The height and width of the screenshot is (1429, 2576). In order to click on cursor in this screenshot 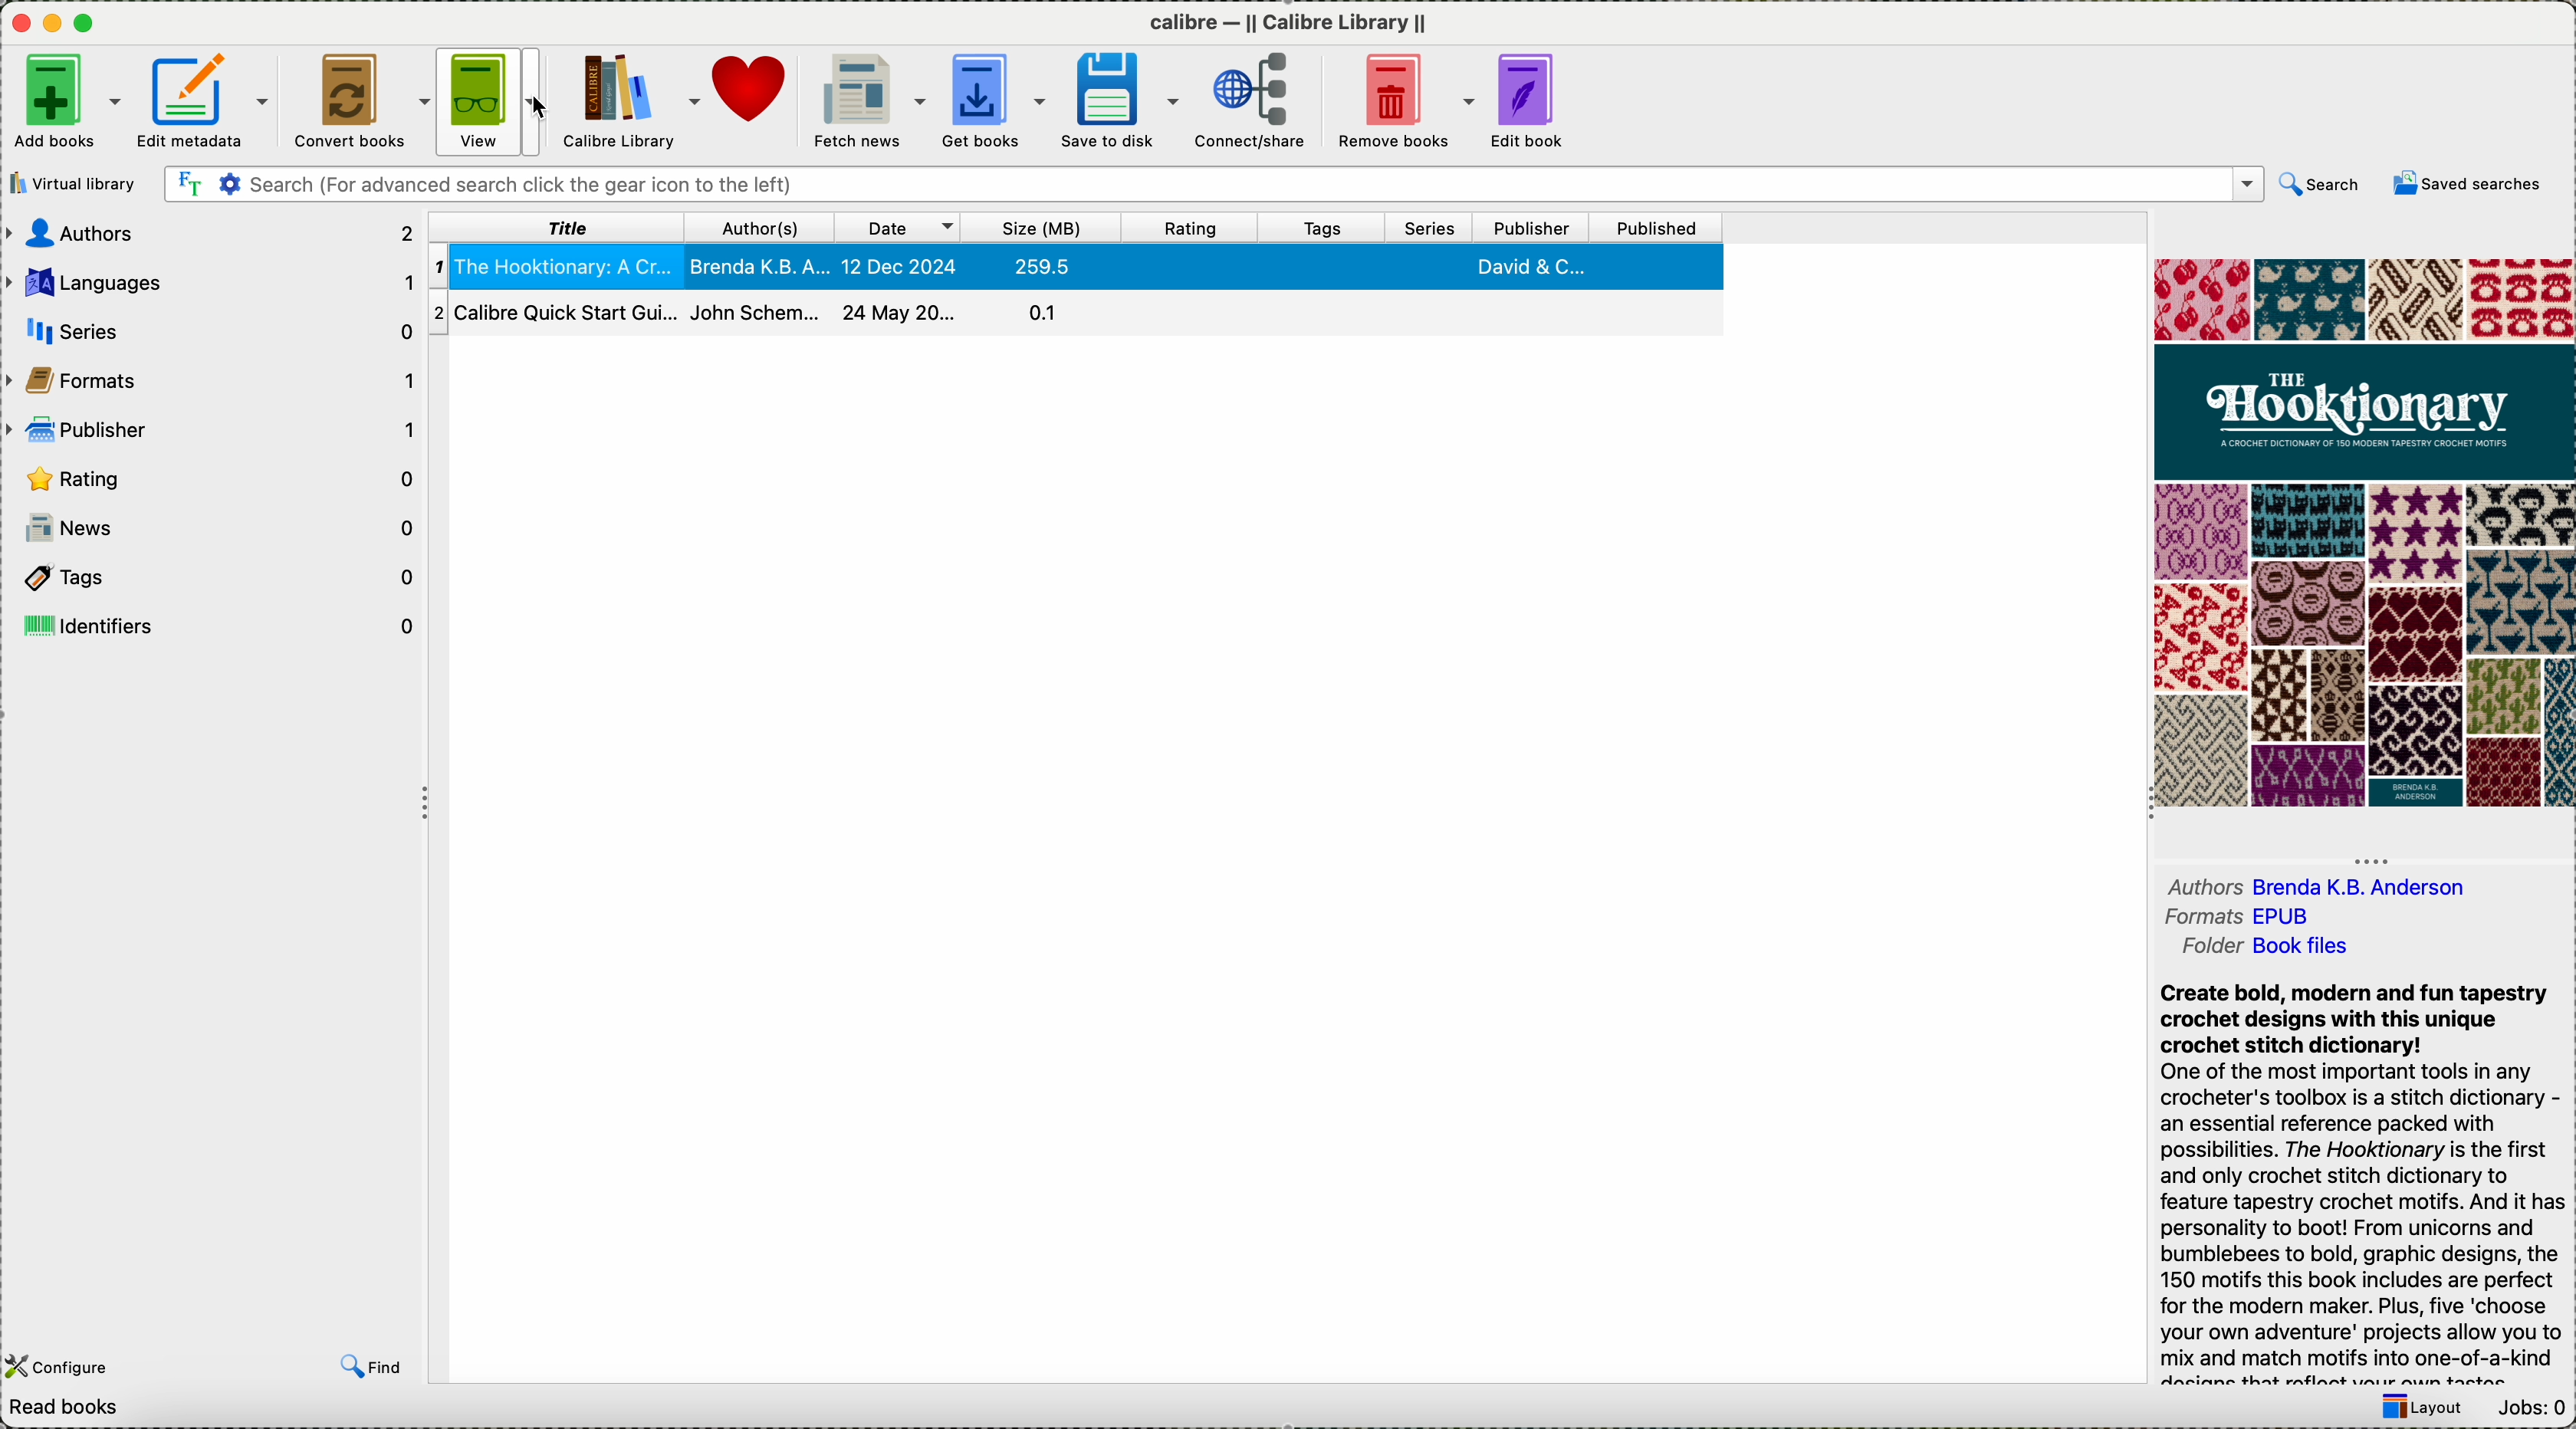, I will do `click(542, 105)`.